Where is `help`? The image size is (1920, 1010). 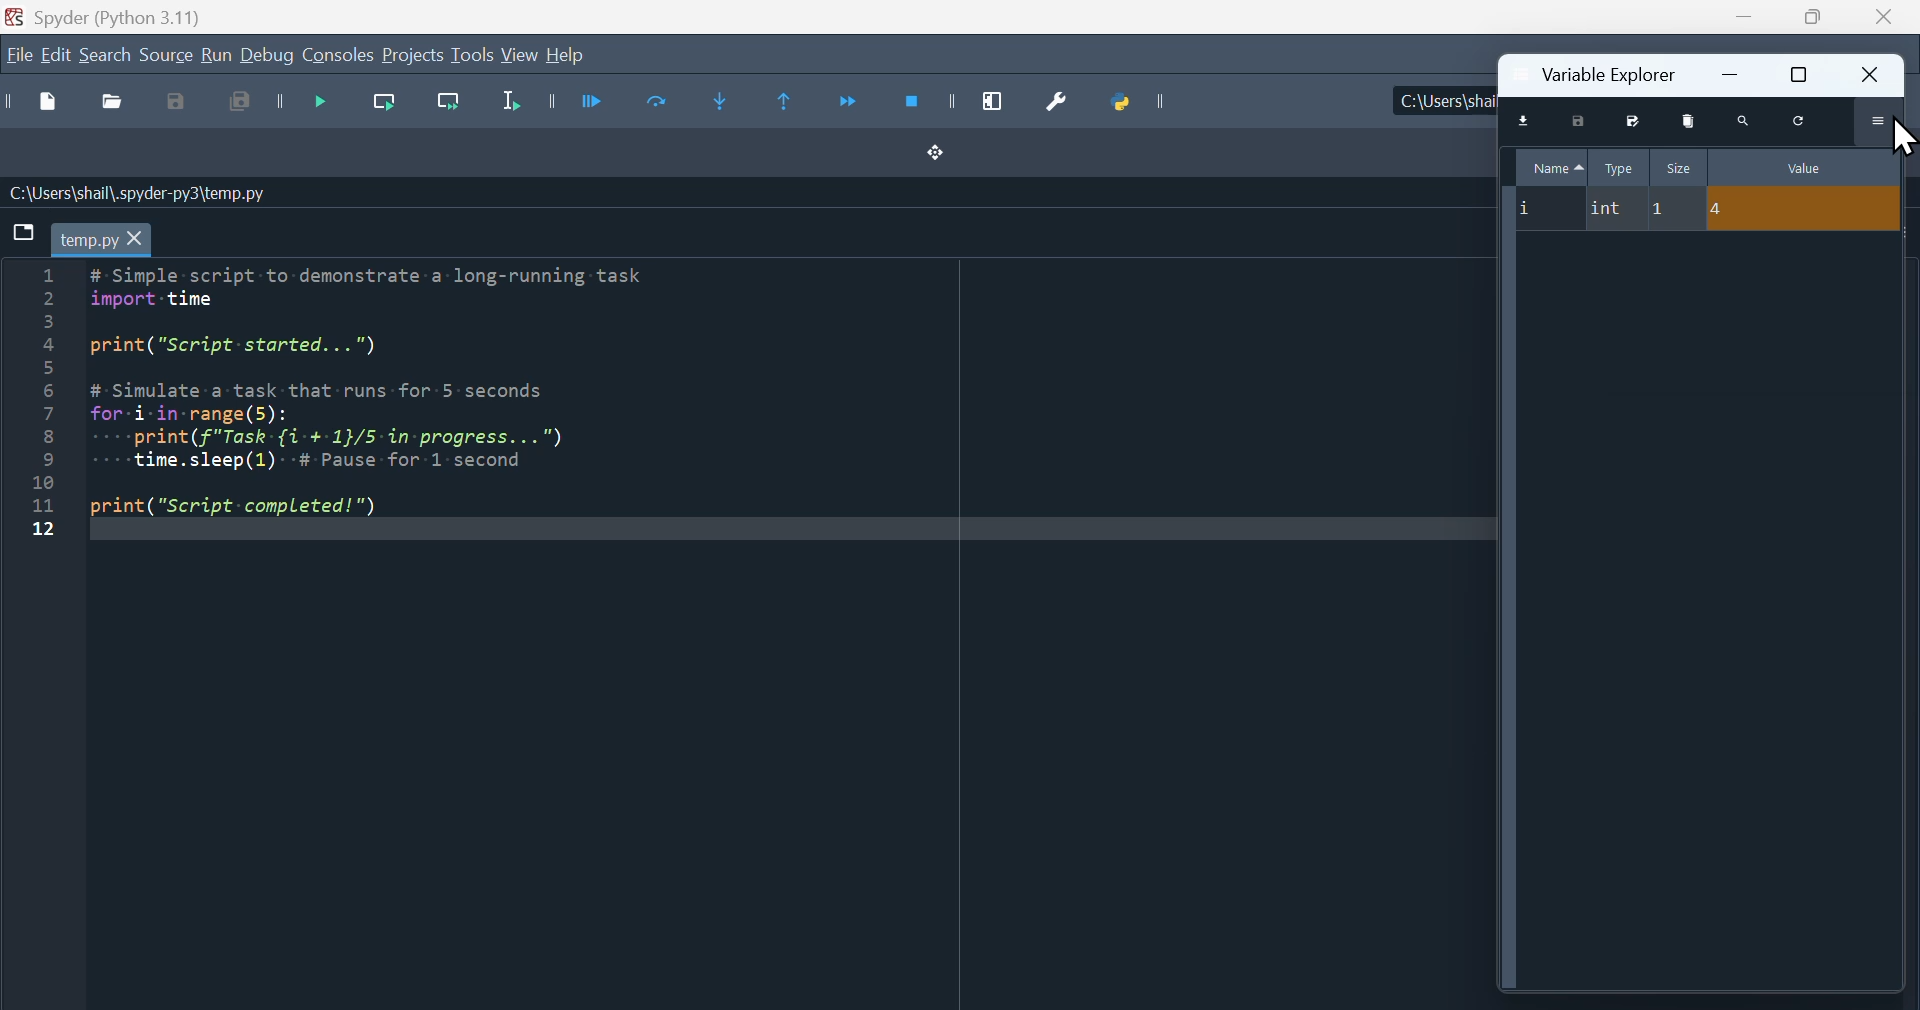
help is located at coordinates (566, 55).